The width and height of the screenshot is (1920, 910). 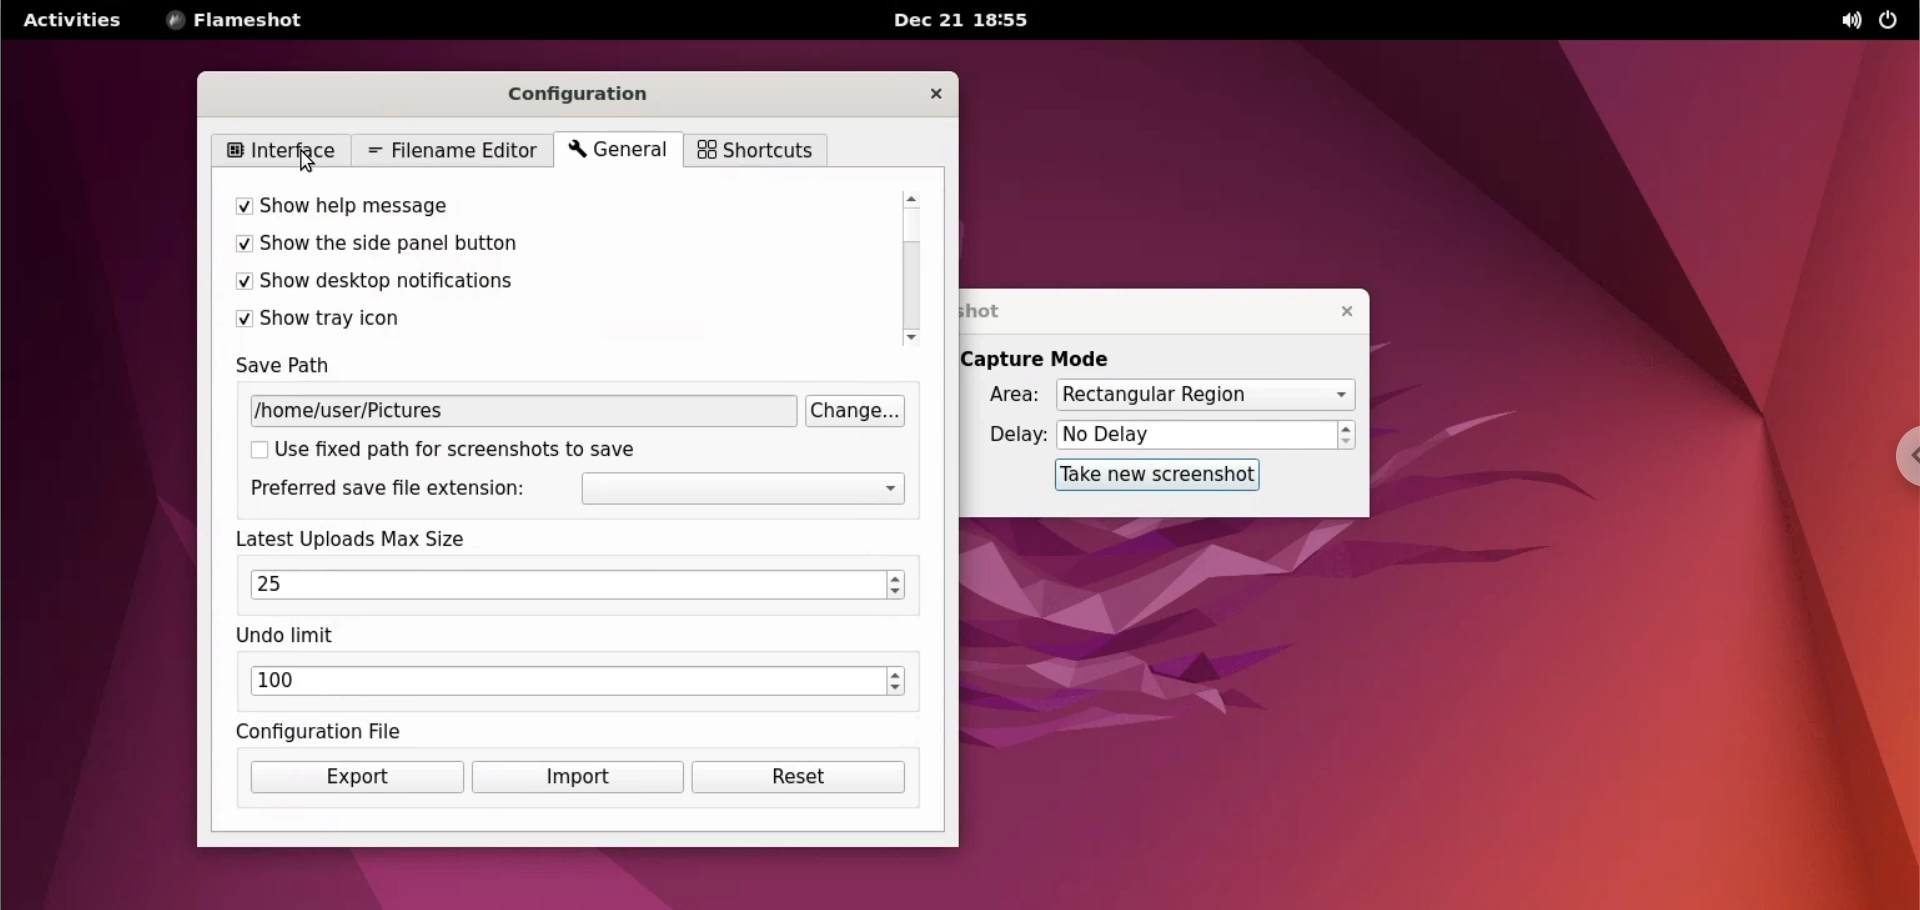 What do you see at coordinates (614, 151) in the screenshot?
I see `general ` at bounding box center [614, 151].